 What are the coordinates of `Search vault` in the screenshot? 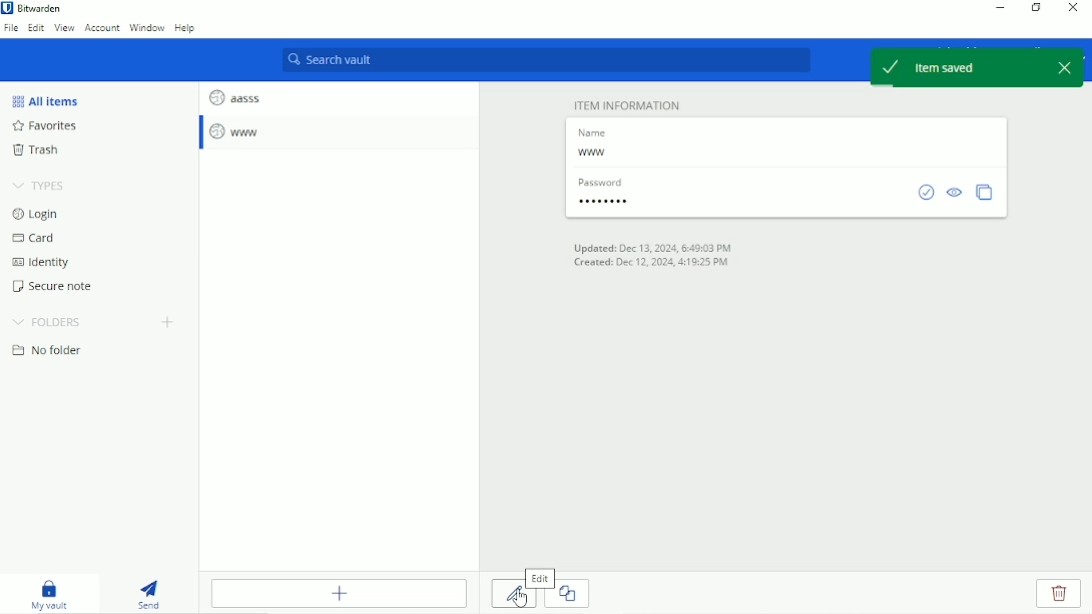 It's located at (547, 61).